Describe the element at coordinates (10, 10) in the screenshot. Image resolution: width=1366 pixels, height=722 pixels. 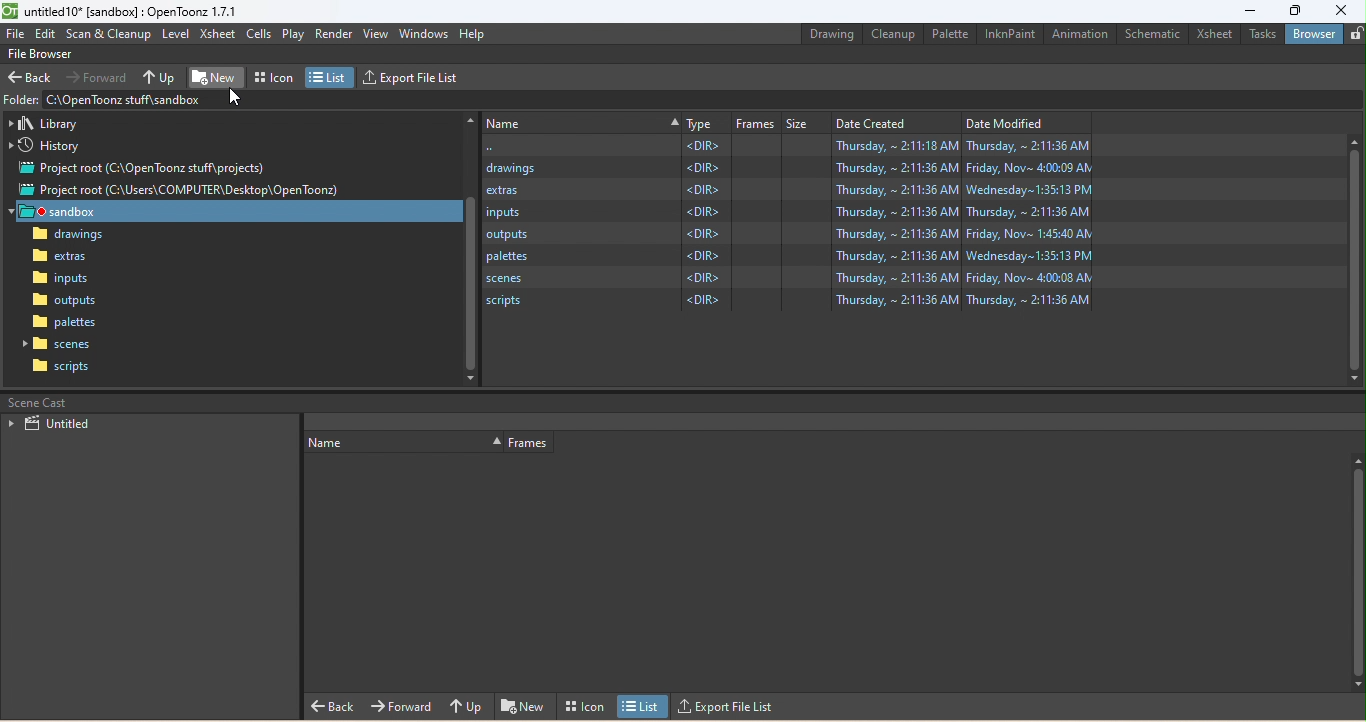
I see `logo` at that location.